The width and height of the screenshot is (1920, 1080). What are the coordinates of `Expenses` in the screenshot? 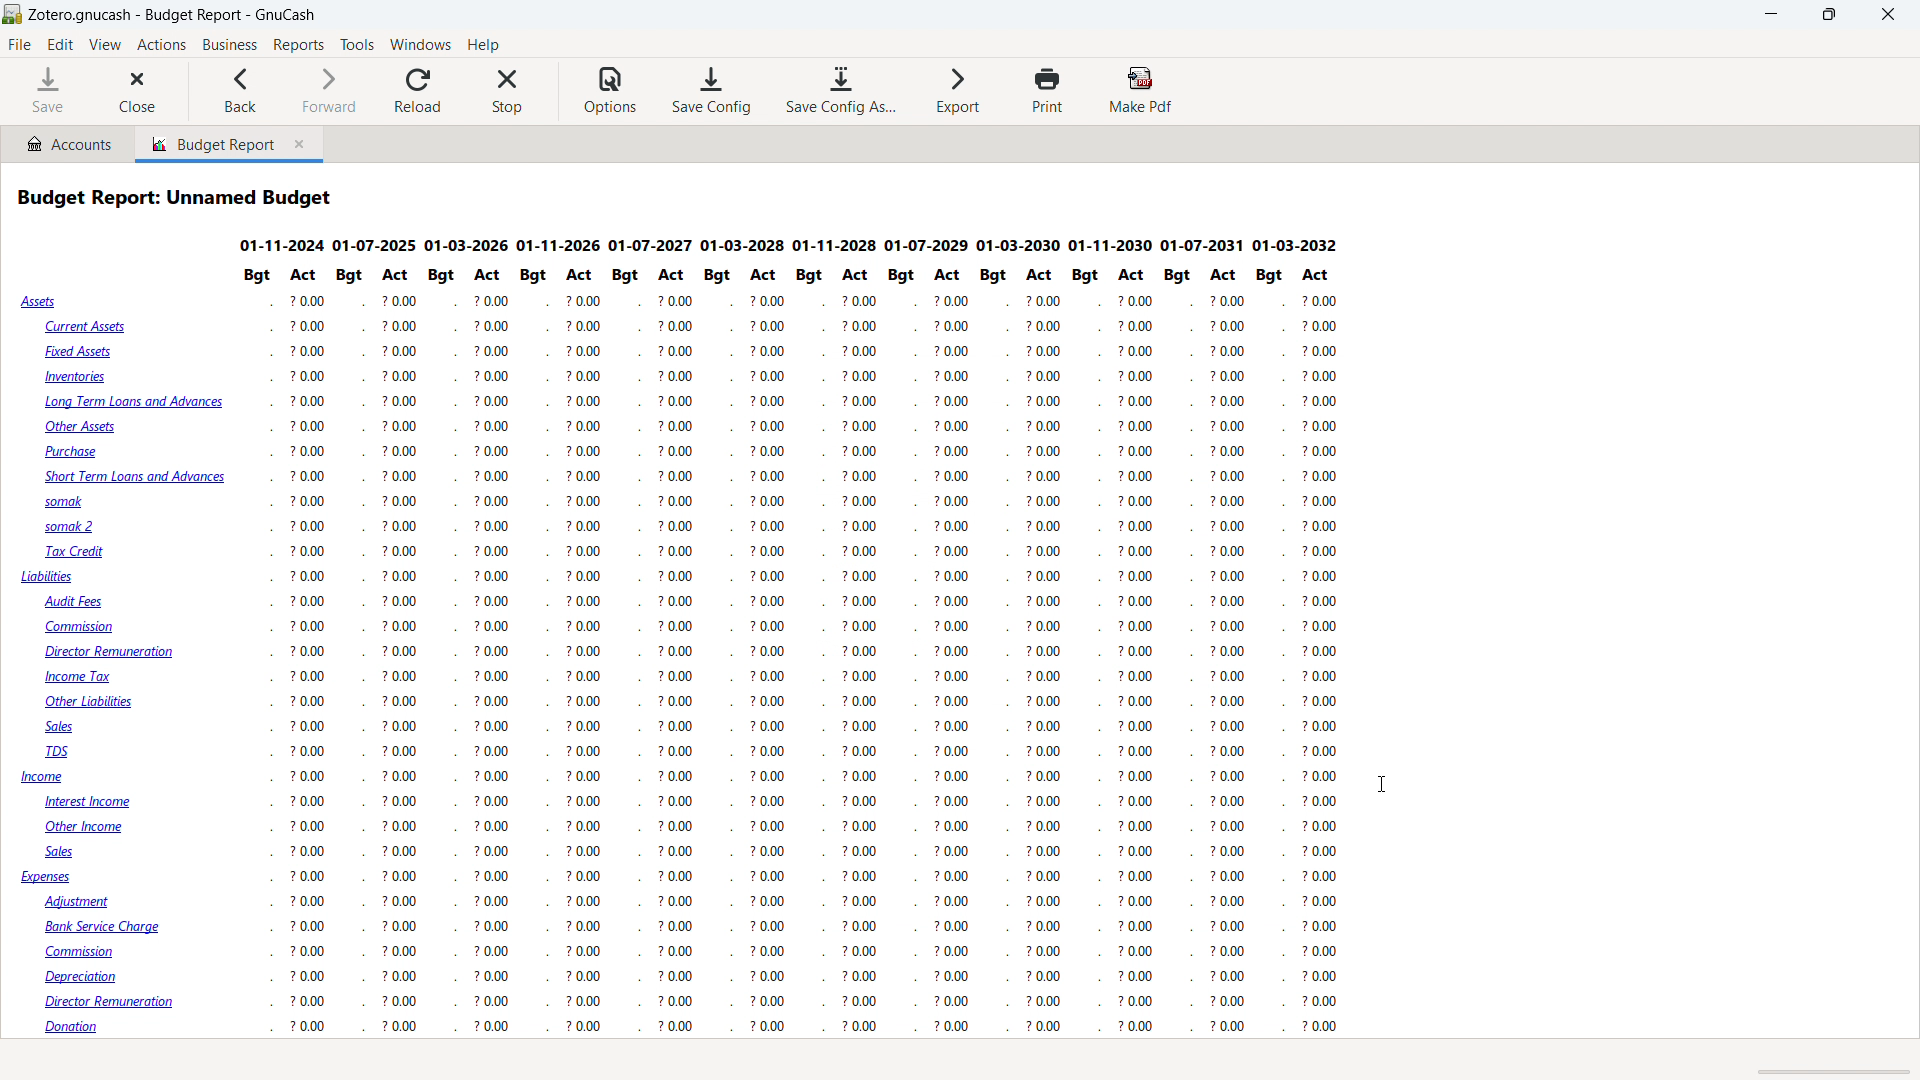 It's located at (47, 879).